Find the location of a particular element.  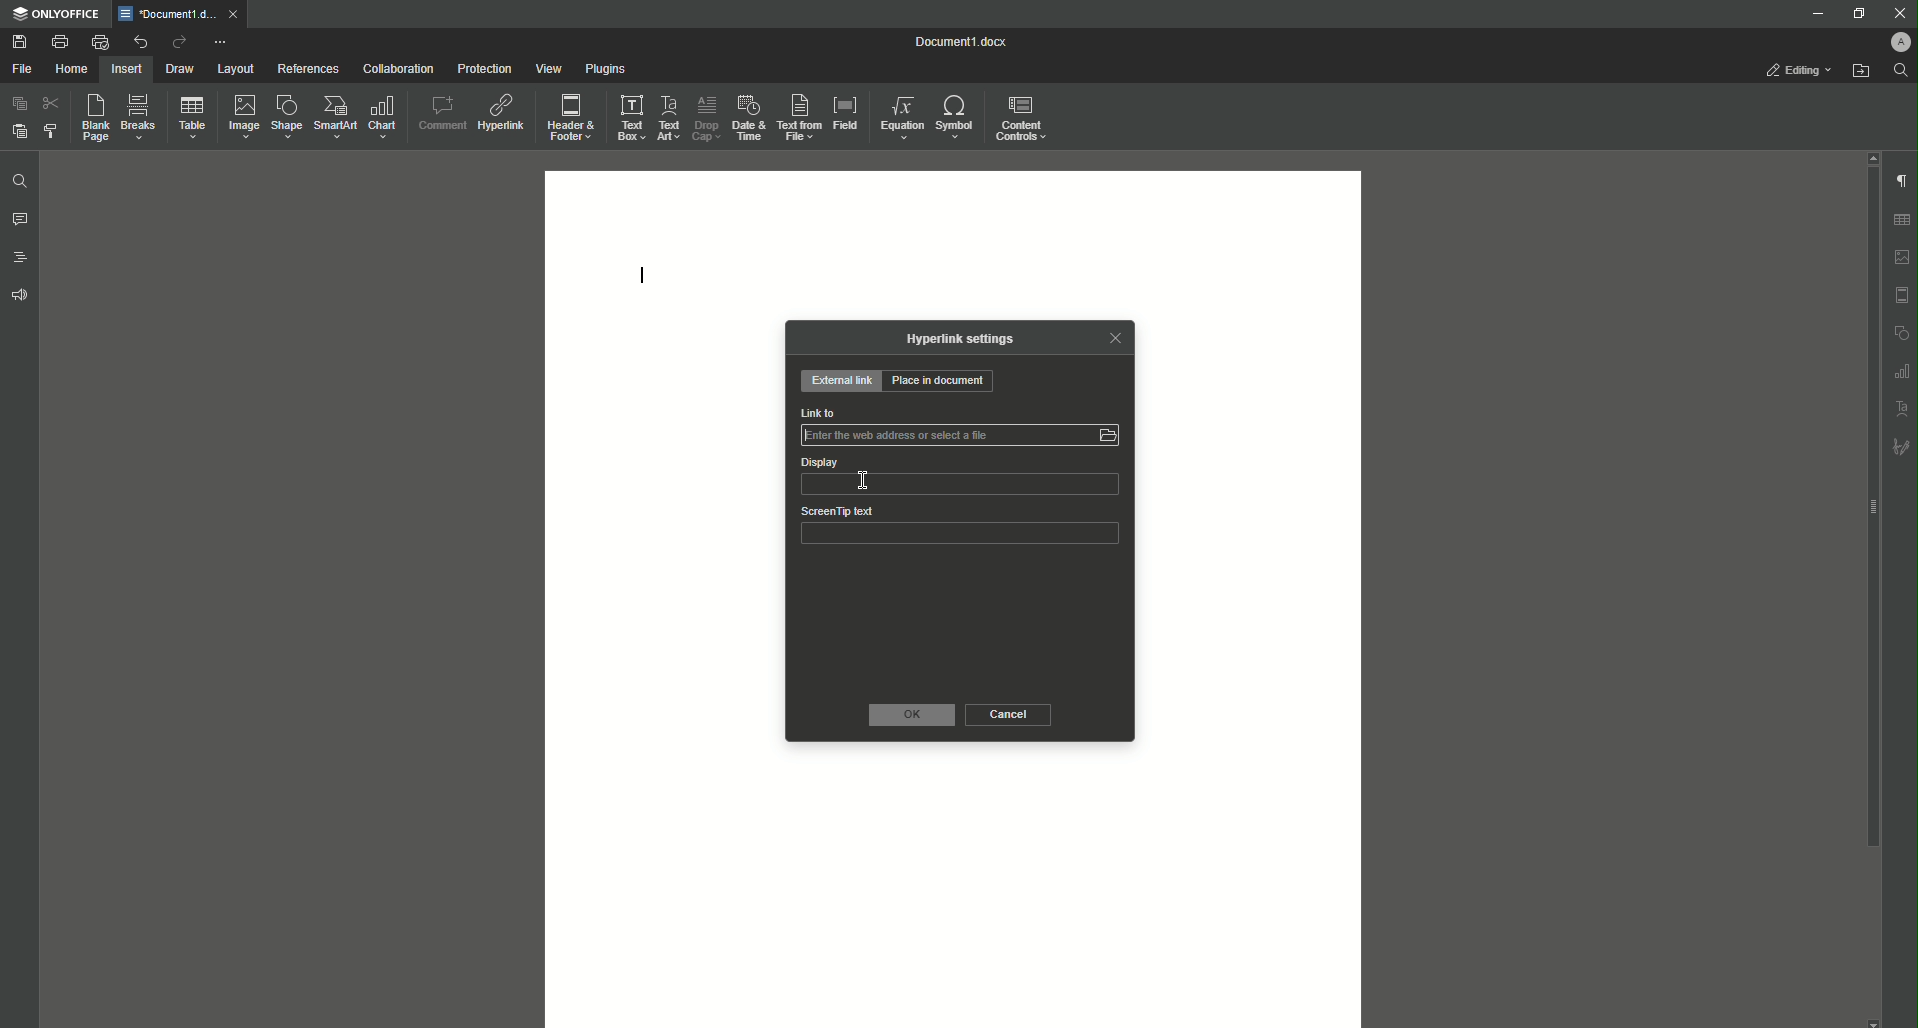

Symbol is located at coordinates (957, 115).